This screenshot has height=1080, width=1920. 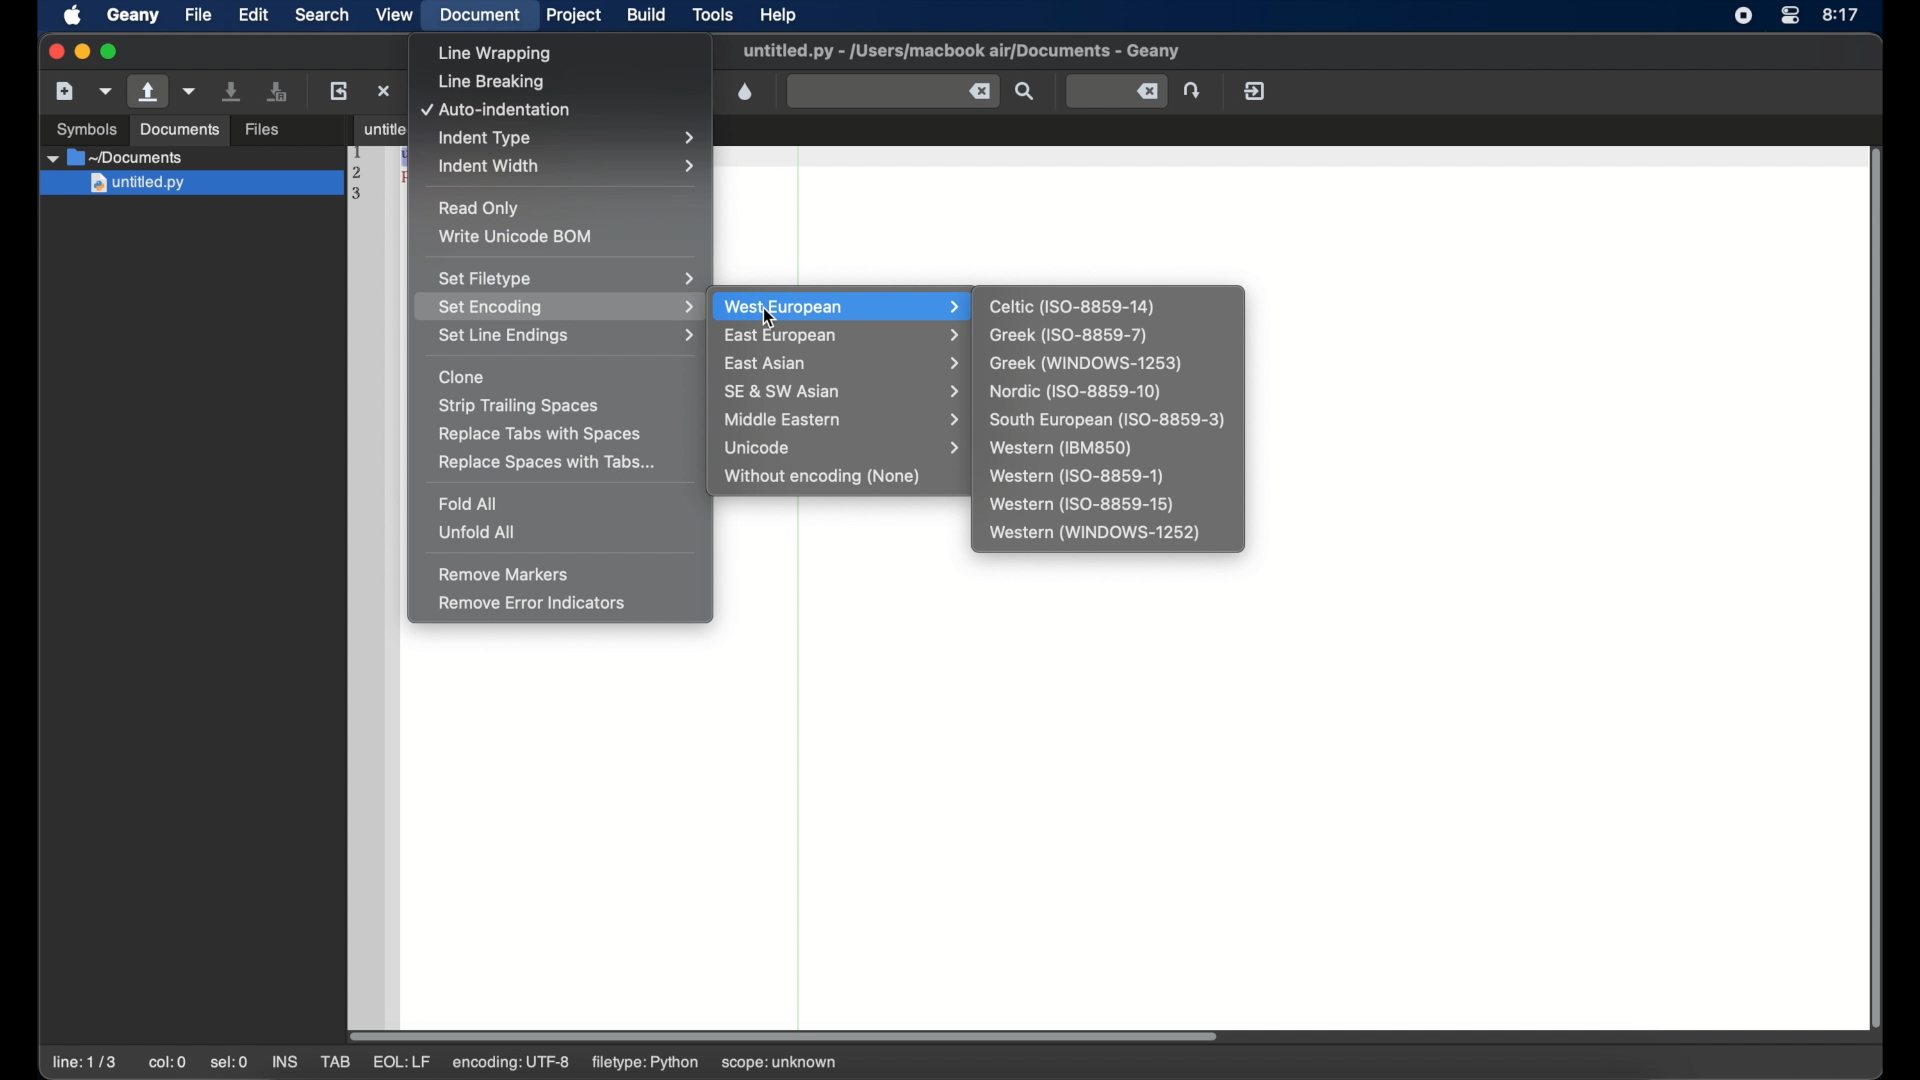 I want to click on quit geany, so click(x=1255, y=90).